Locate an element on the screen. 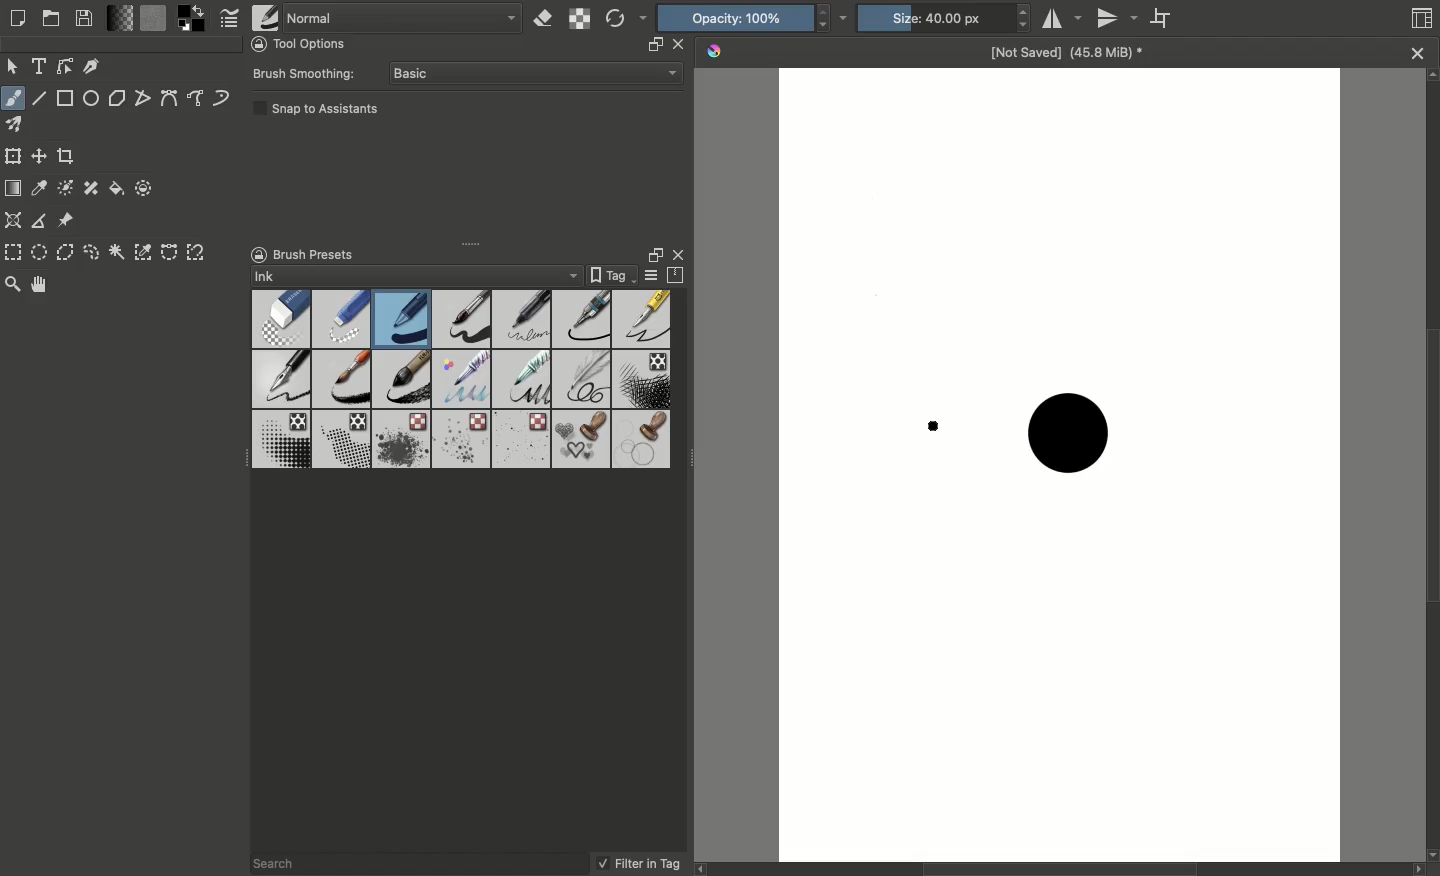 The height and width of the screenshot is (876, 1440). Reference images is located at coordinates (67, 221).